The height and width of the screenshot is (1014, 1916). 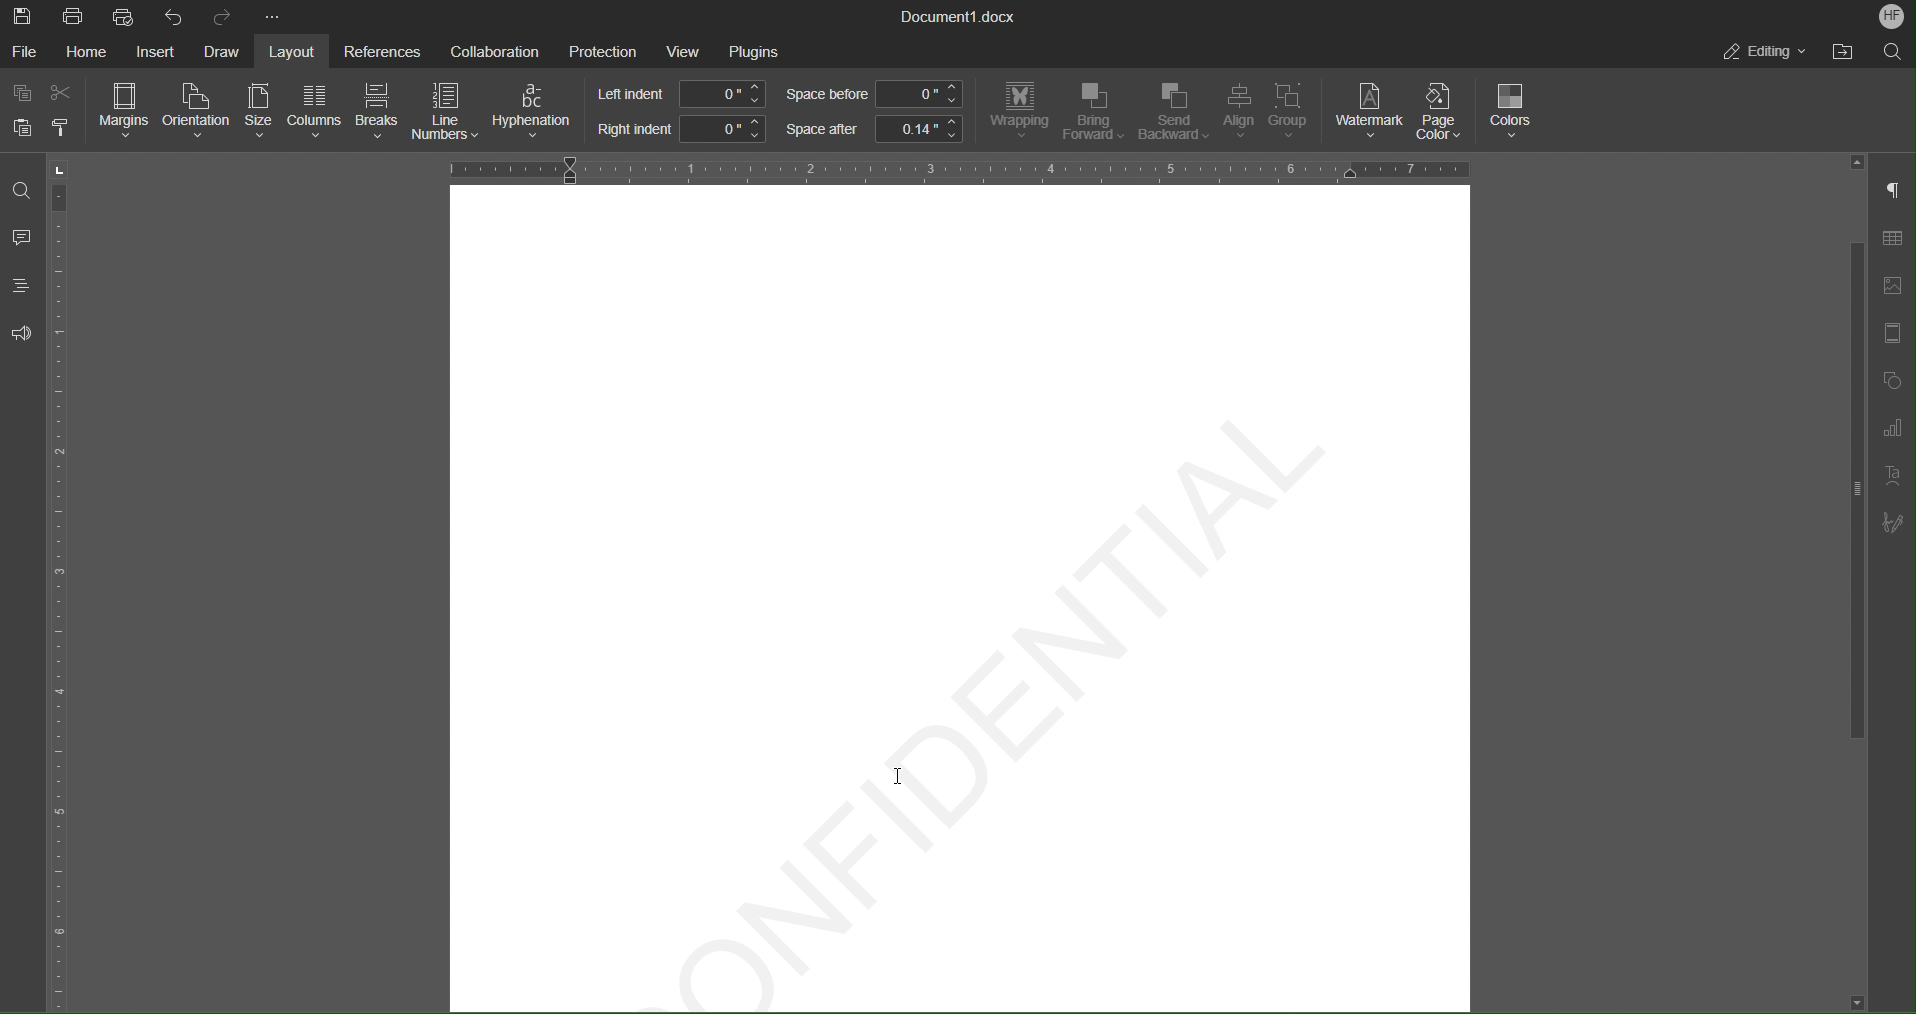 What do you see at coordinates (174, 16) in the screenshot?
I see `Undo` at bounding box center [174, 16].